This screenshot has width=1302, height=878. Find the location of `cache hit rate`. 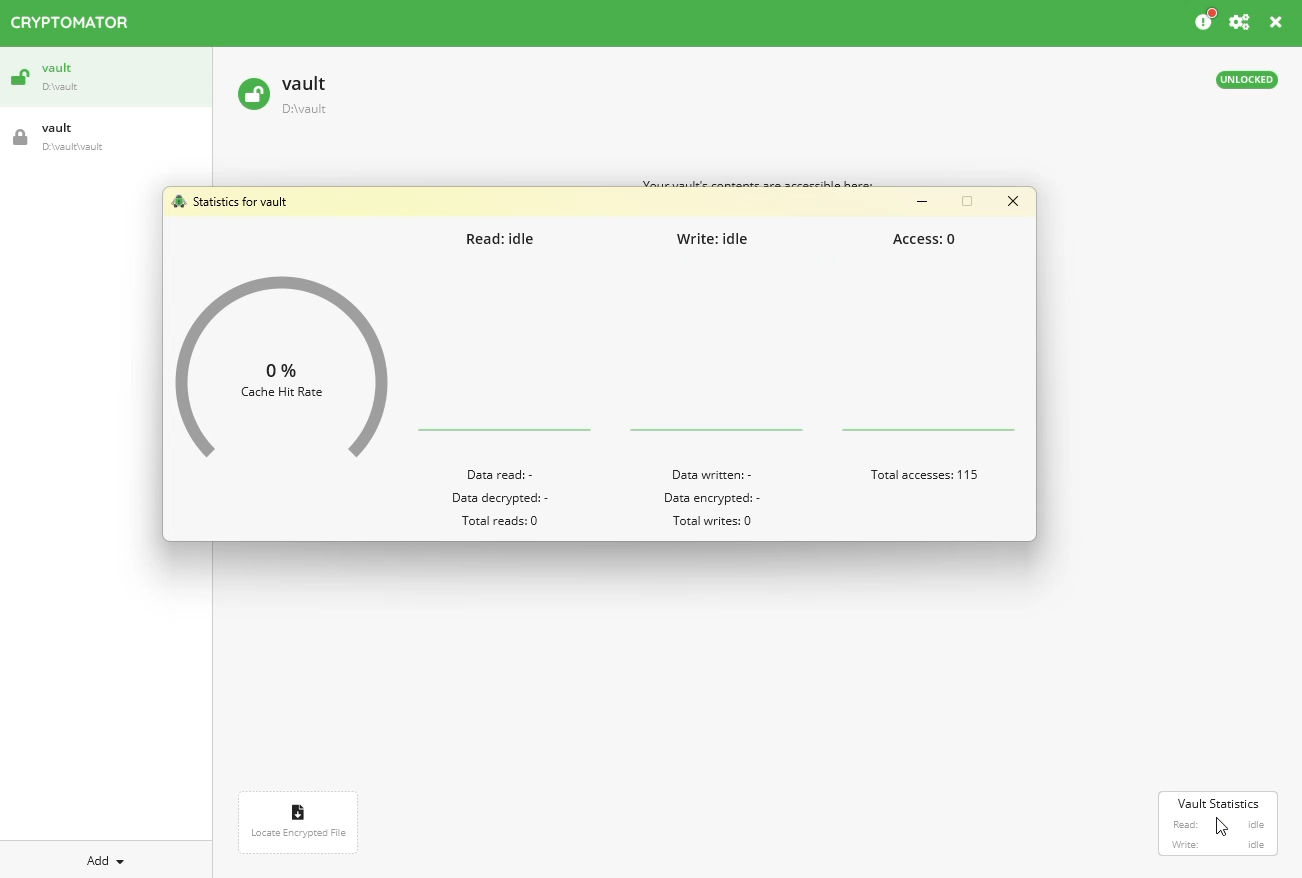

cache hit rate is located at coordinates (281, 375).